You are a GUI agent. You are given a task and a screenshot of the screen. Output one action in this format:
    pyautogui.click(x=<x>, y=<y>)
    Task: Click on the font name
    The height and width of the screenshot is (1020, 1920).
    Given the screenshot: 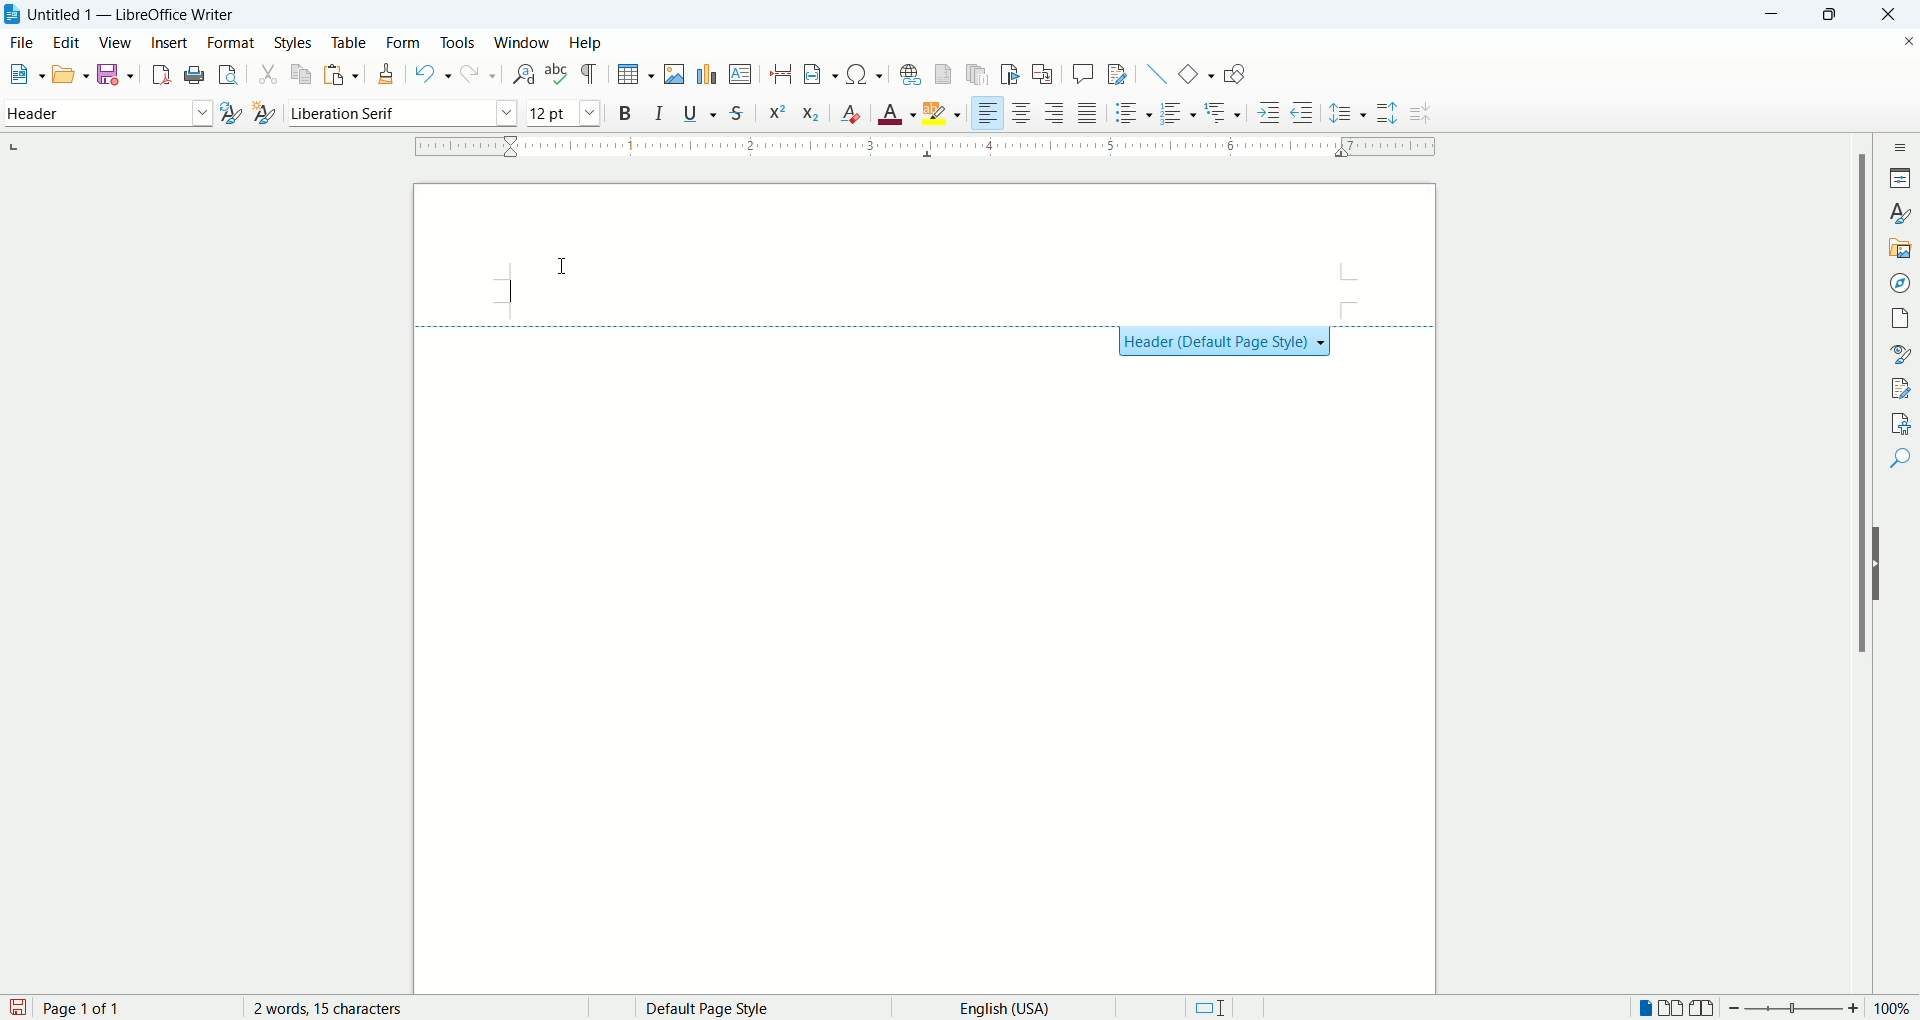 What is the action you would take?
    pyautogui.click(x=403, y=114)
    